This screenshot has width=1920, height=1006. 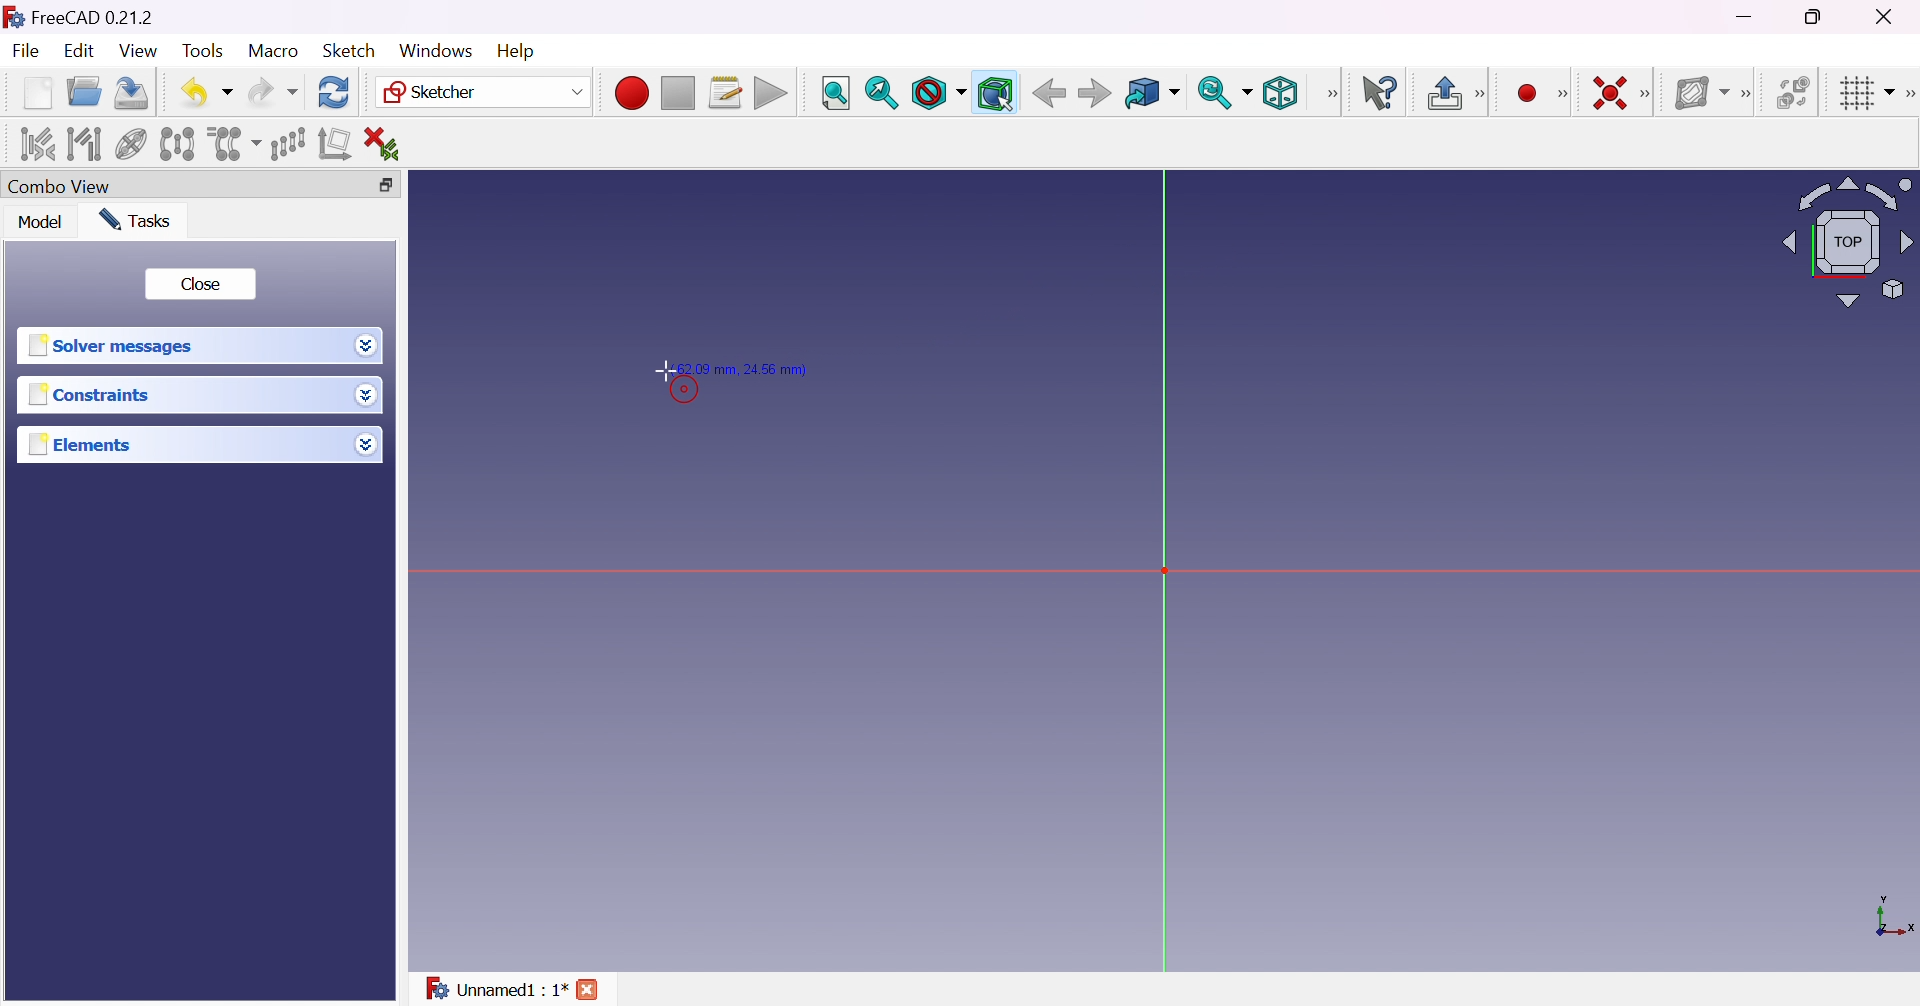 I want to click on Stop macro recording, so click(x=676, y=94).